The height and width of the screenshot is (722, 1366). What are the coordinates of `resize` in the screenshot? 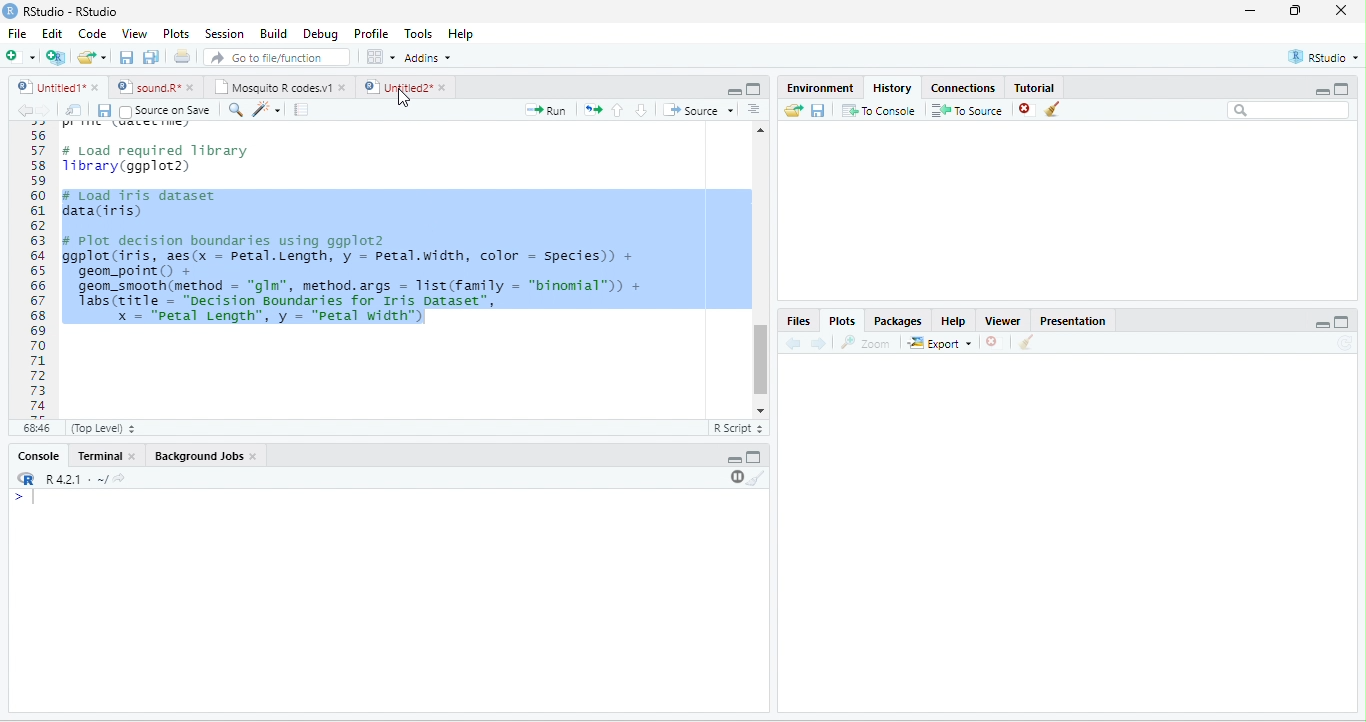 It's located at (1296, 10).